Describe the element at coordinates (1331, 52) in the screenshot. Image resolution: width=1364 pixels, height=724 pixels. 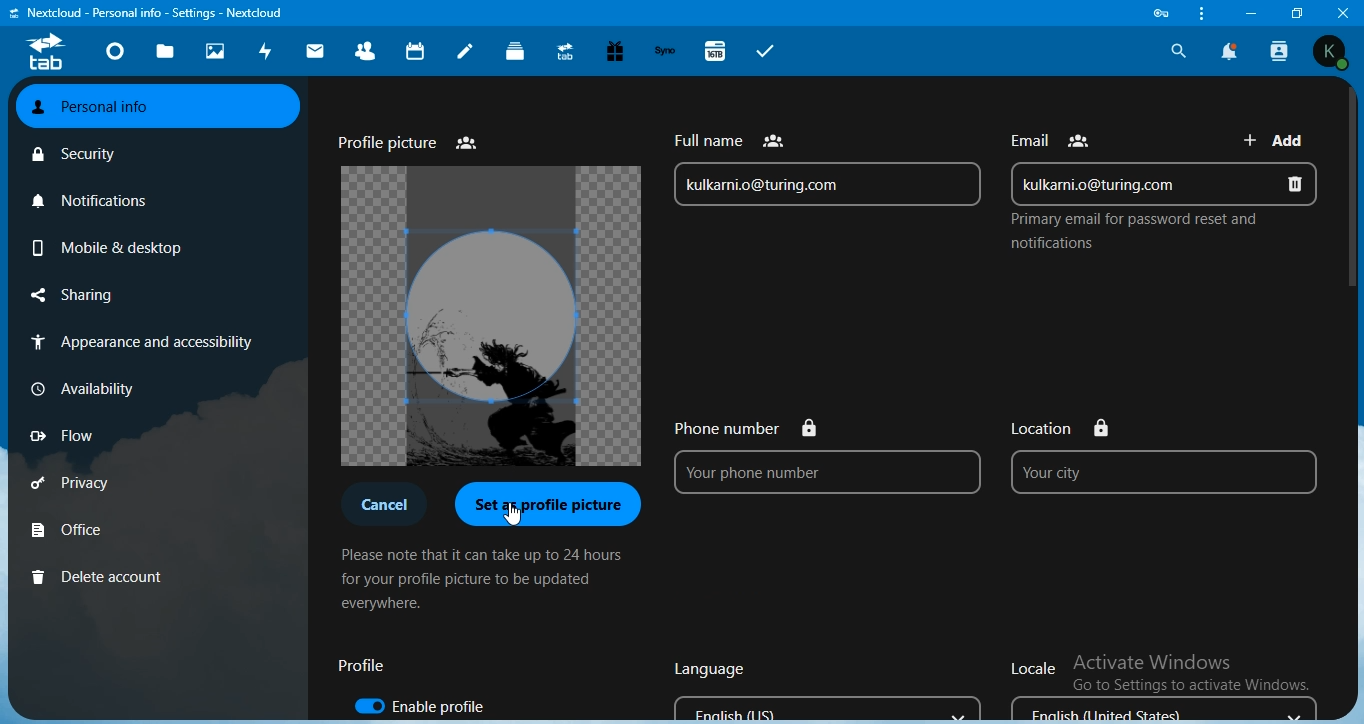
I see `view profile` at that location.